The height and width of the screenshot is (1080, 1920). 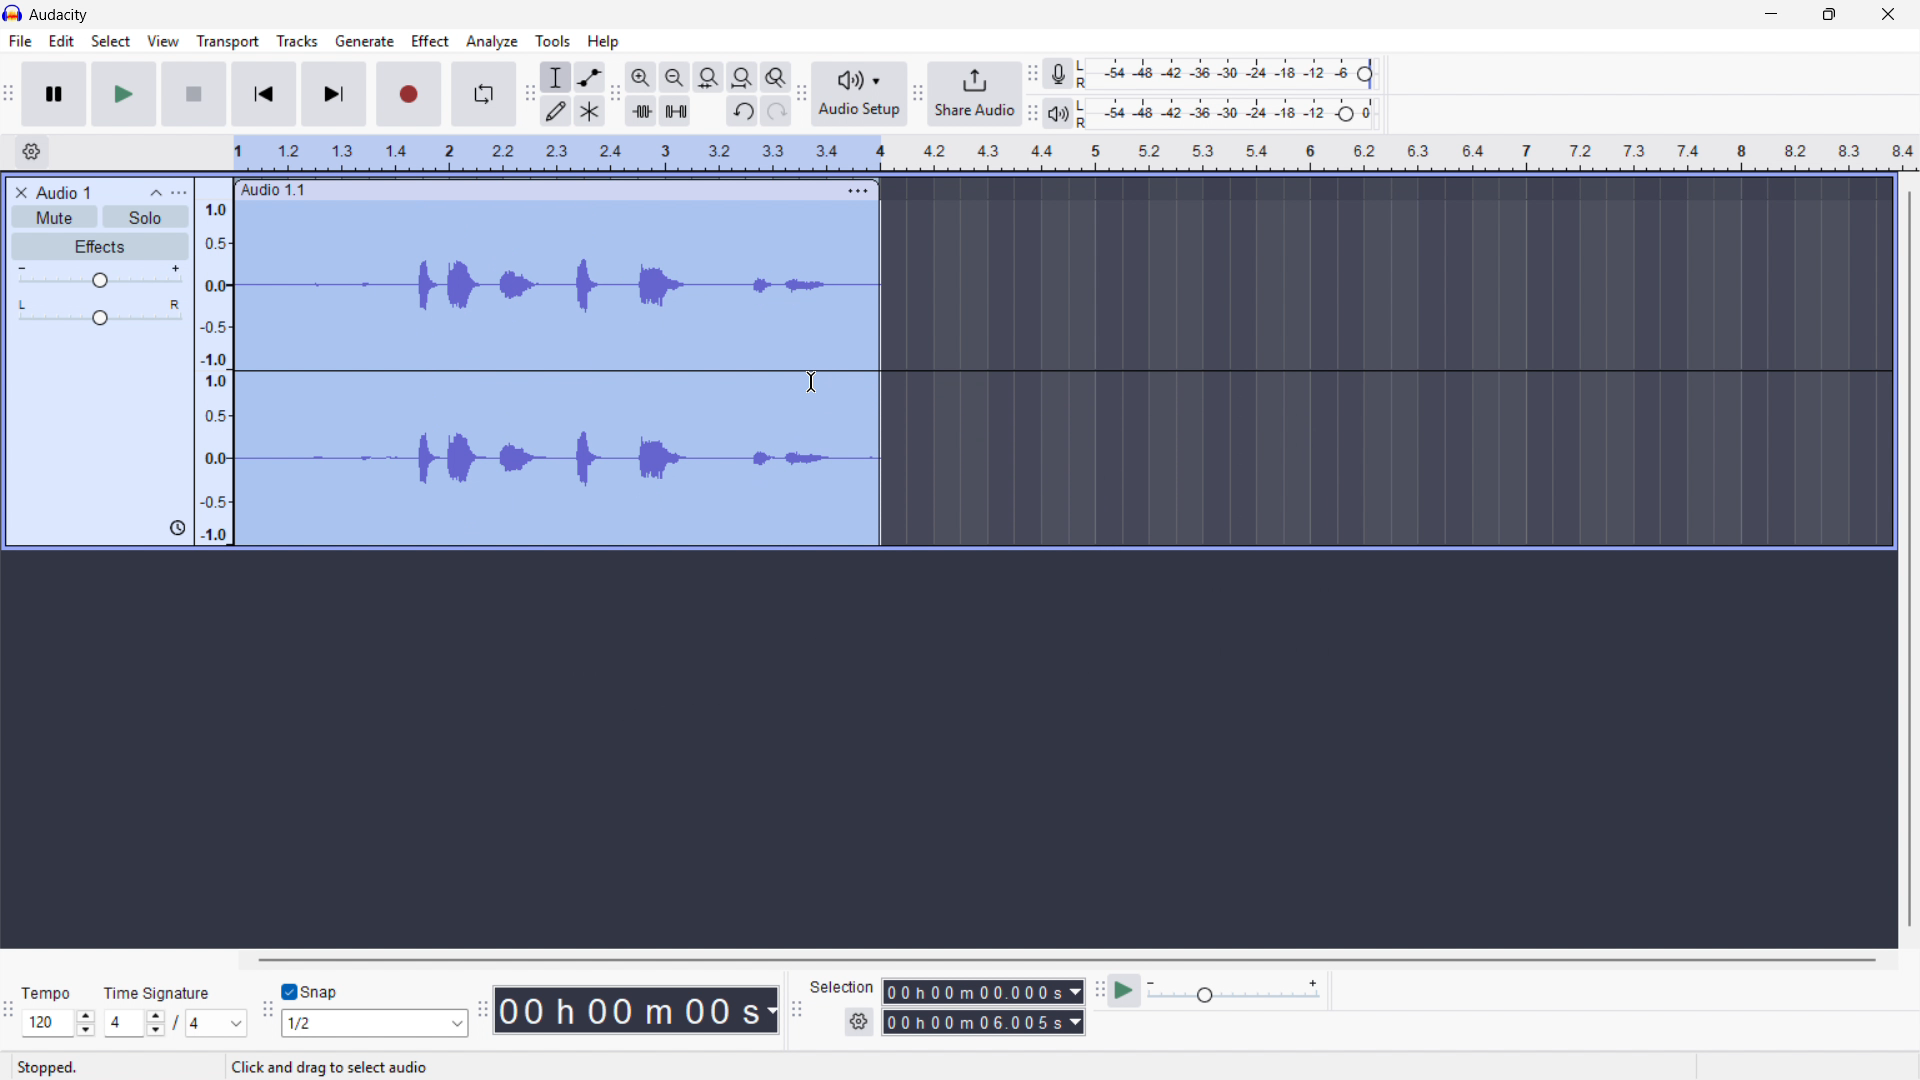 I want to click on Transport, so click(x=228, y=42).